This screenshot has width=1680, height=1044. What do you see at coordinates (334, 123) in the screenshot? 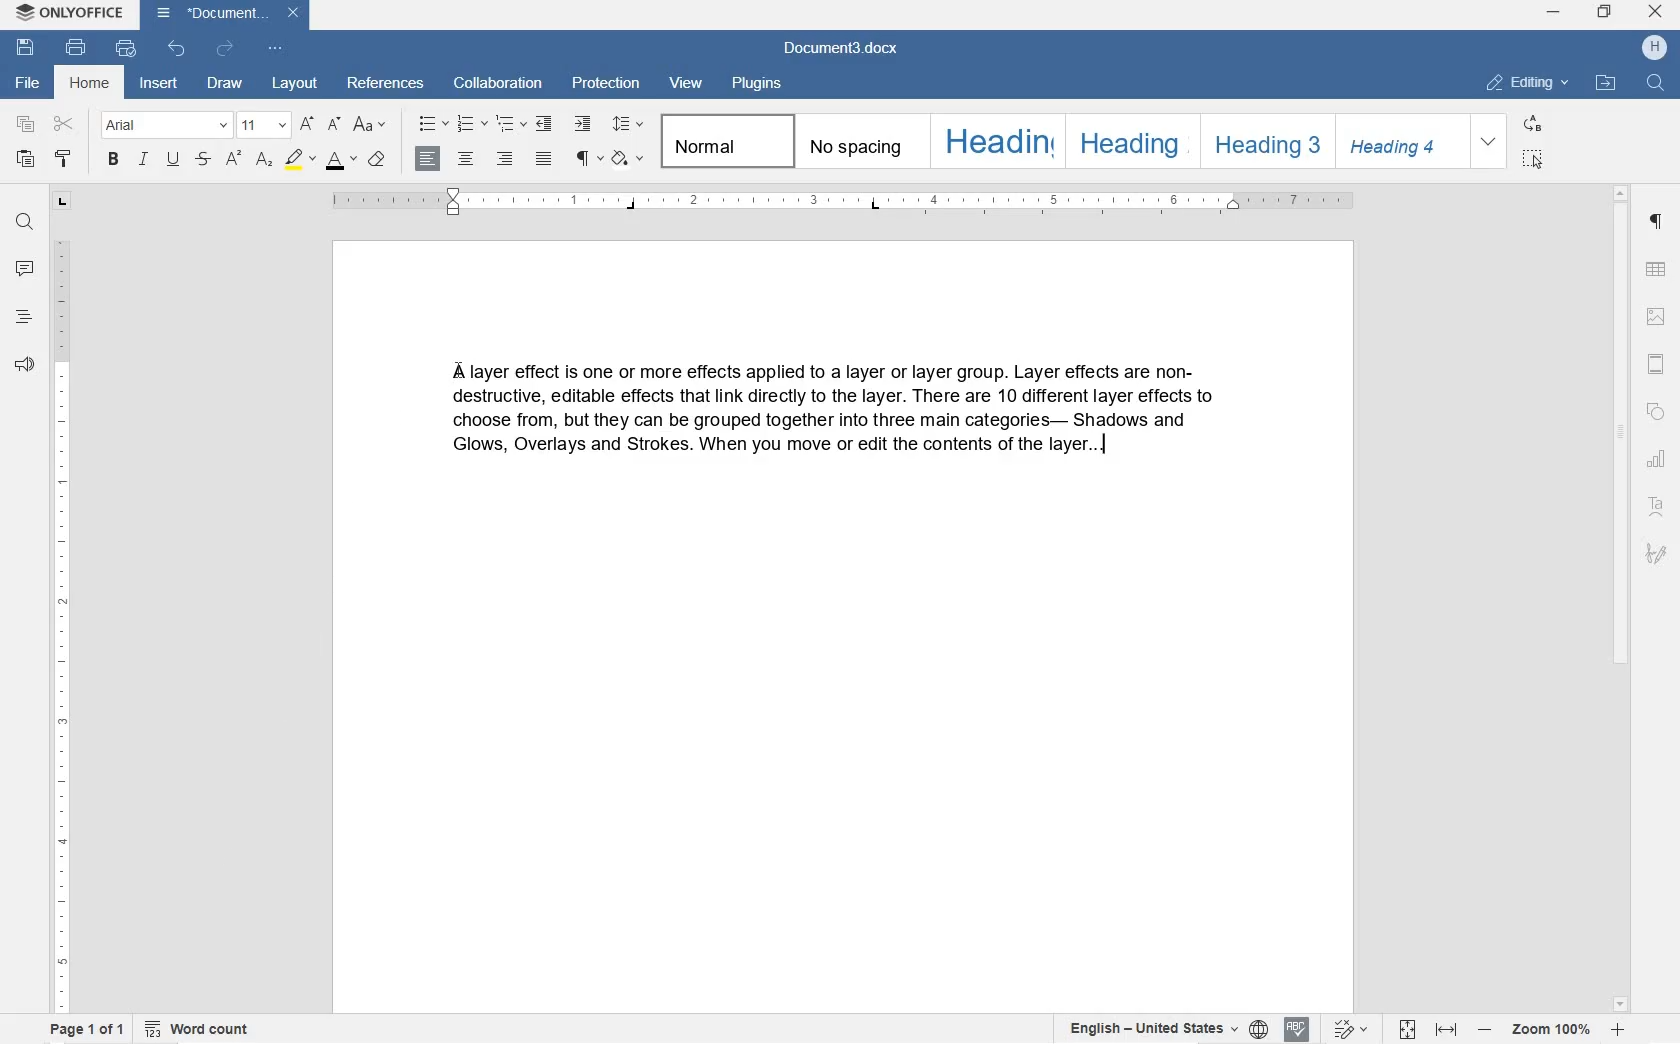
I see `DECREMENT FONT SIZE` at bounding box center [334, 123].